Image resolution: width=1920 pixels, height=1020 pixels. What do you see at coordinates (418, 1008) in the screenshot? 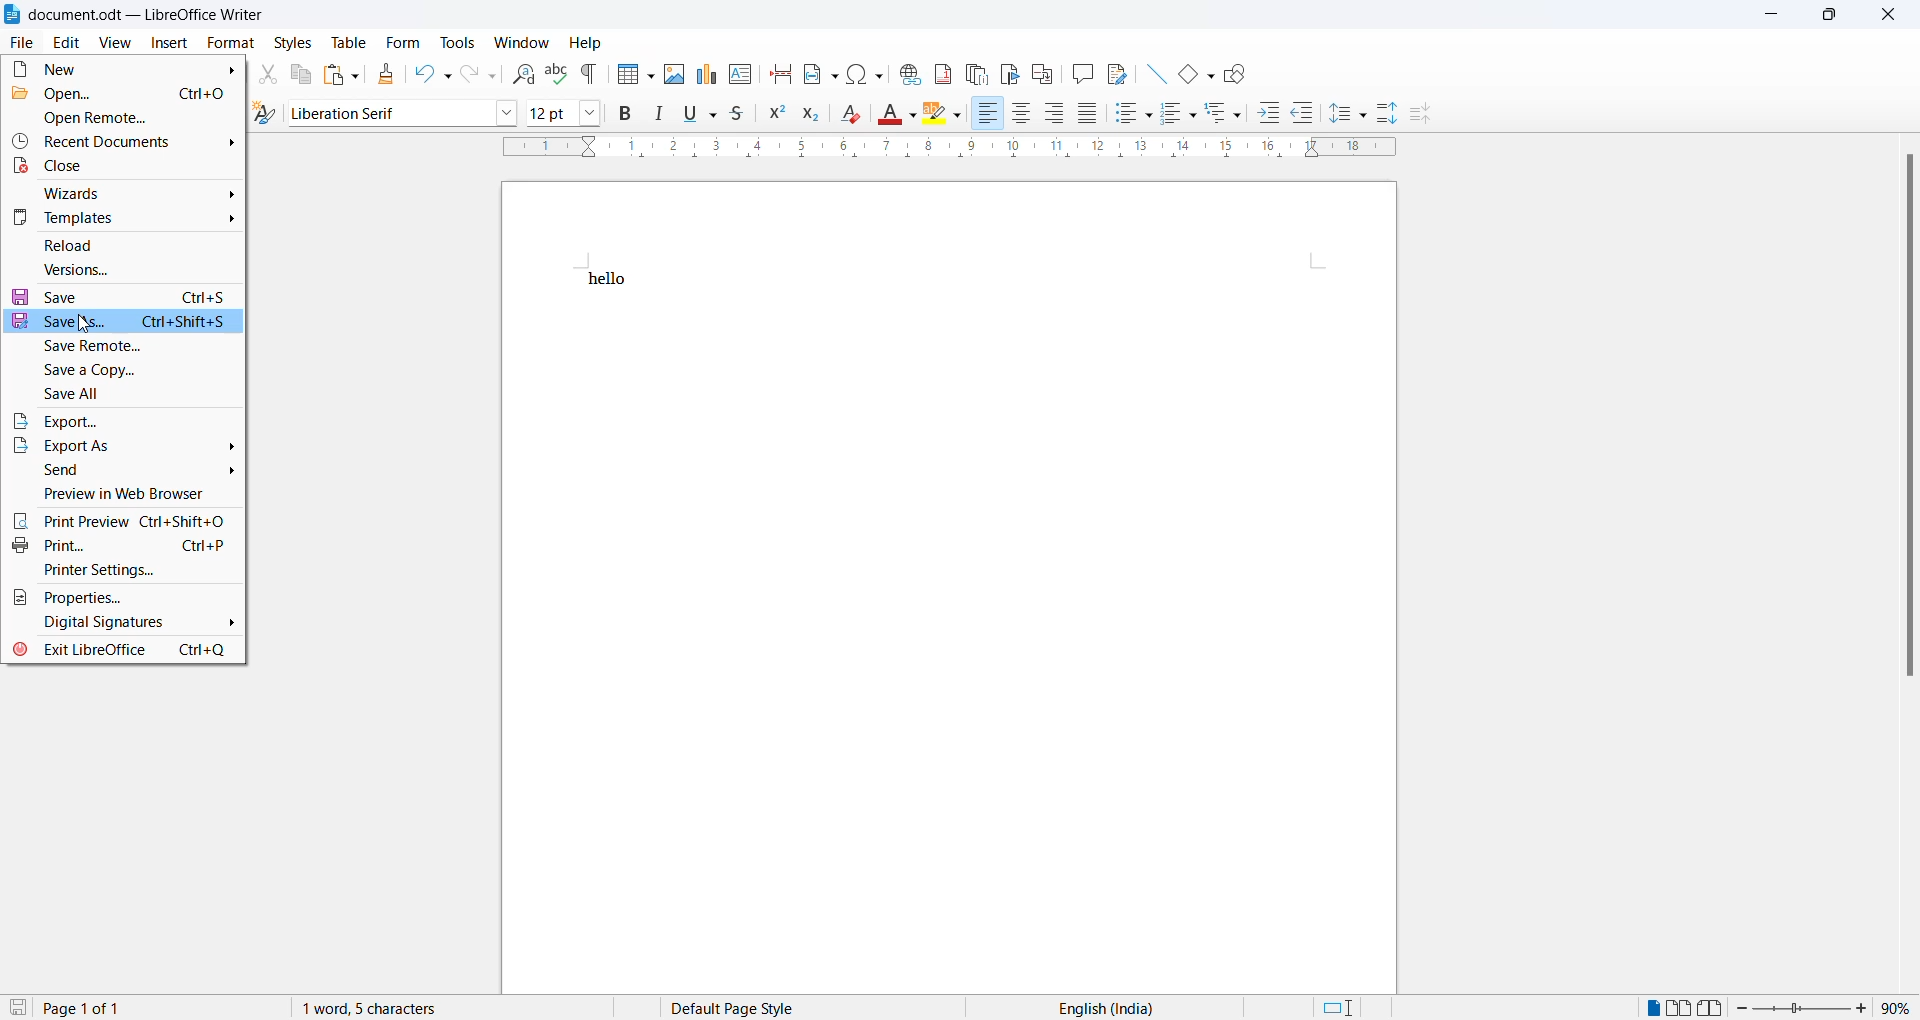
I see `1 word, 5 characters` at bounding box center [418, 1008].